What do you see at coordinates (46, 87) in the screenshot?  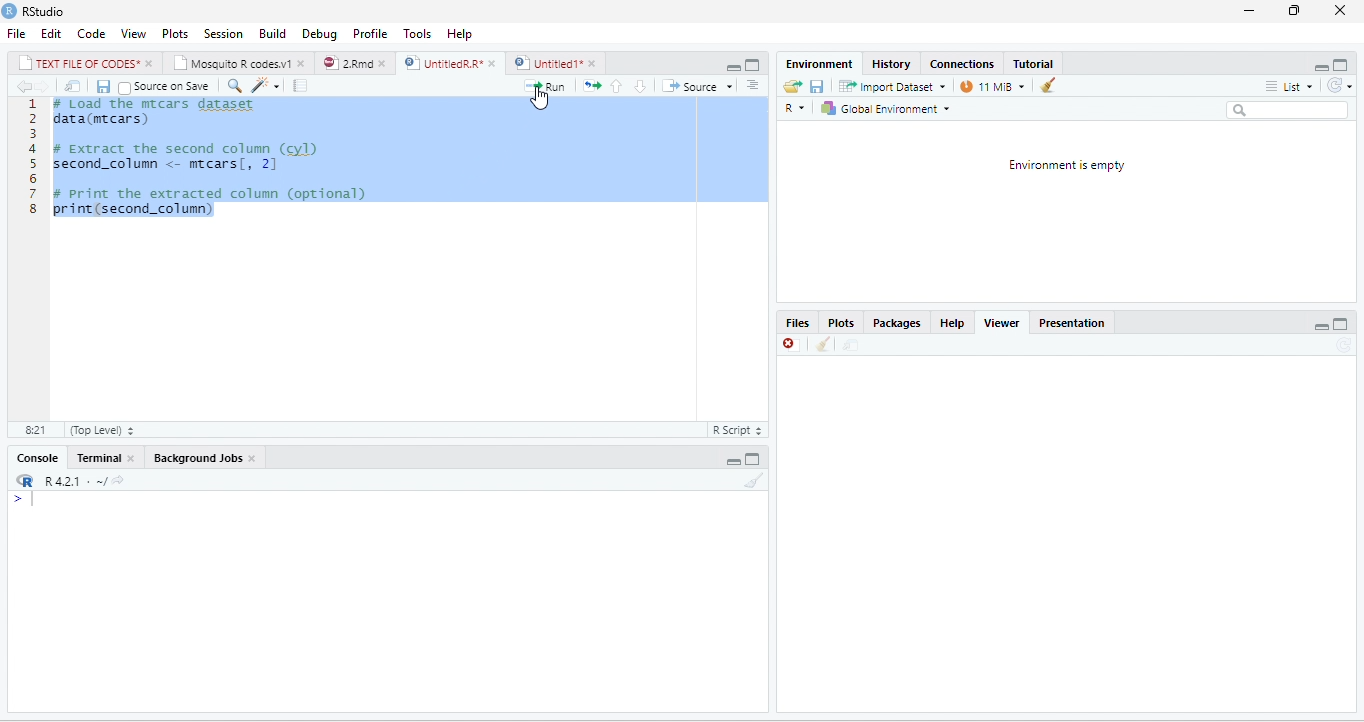 I see `next` at bounding box center [46, 87].